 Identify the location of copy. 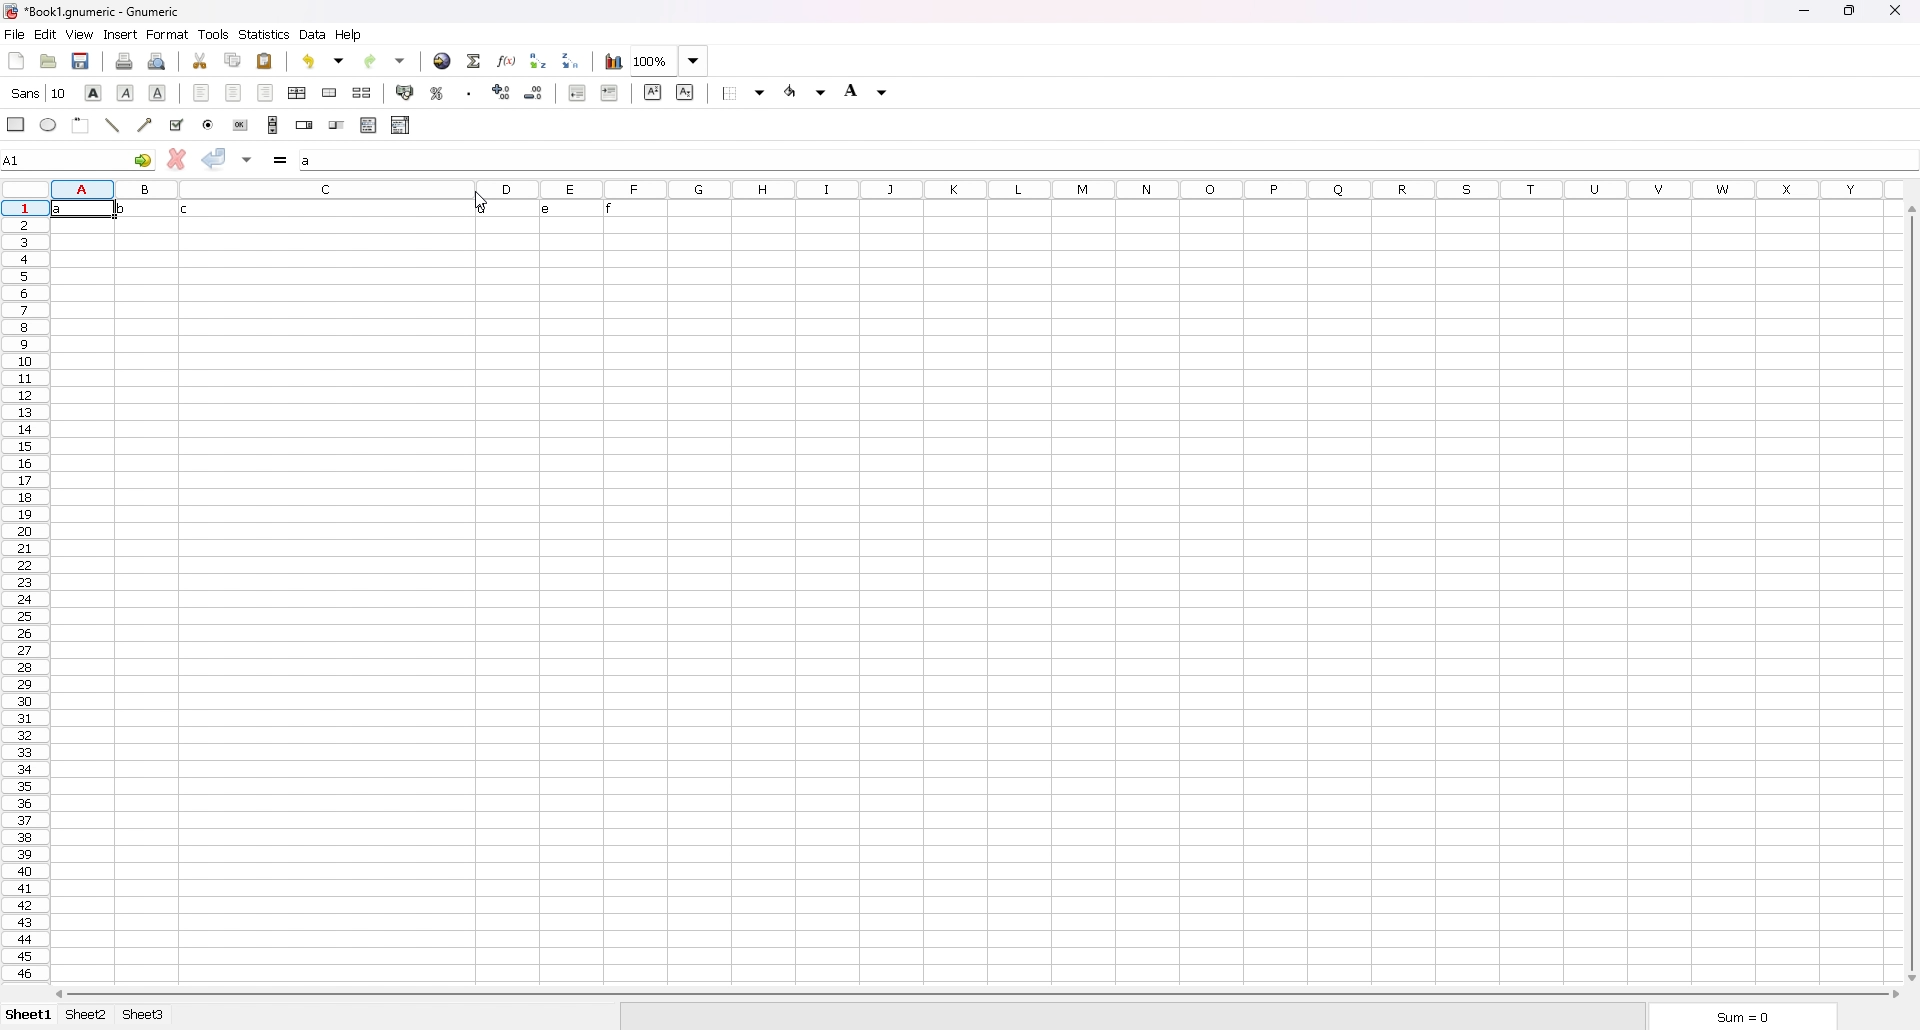
(233, 60).